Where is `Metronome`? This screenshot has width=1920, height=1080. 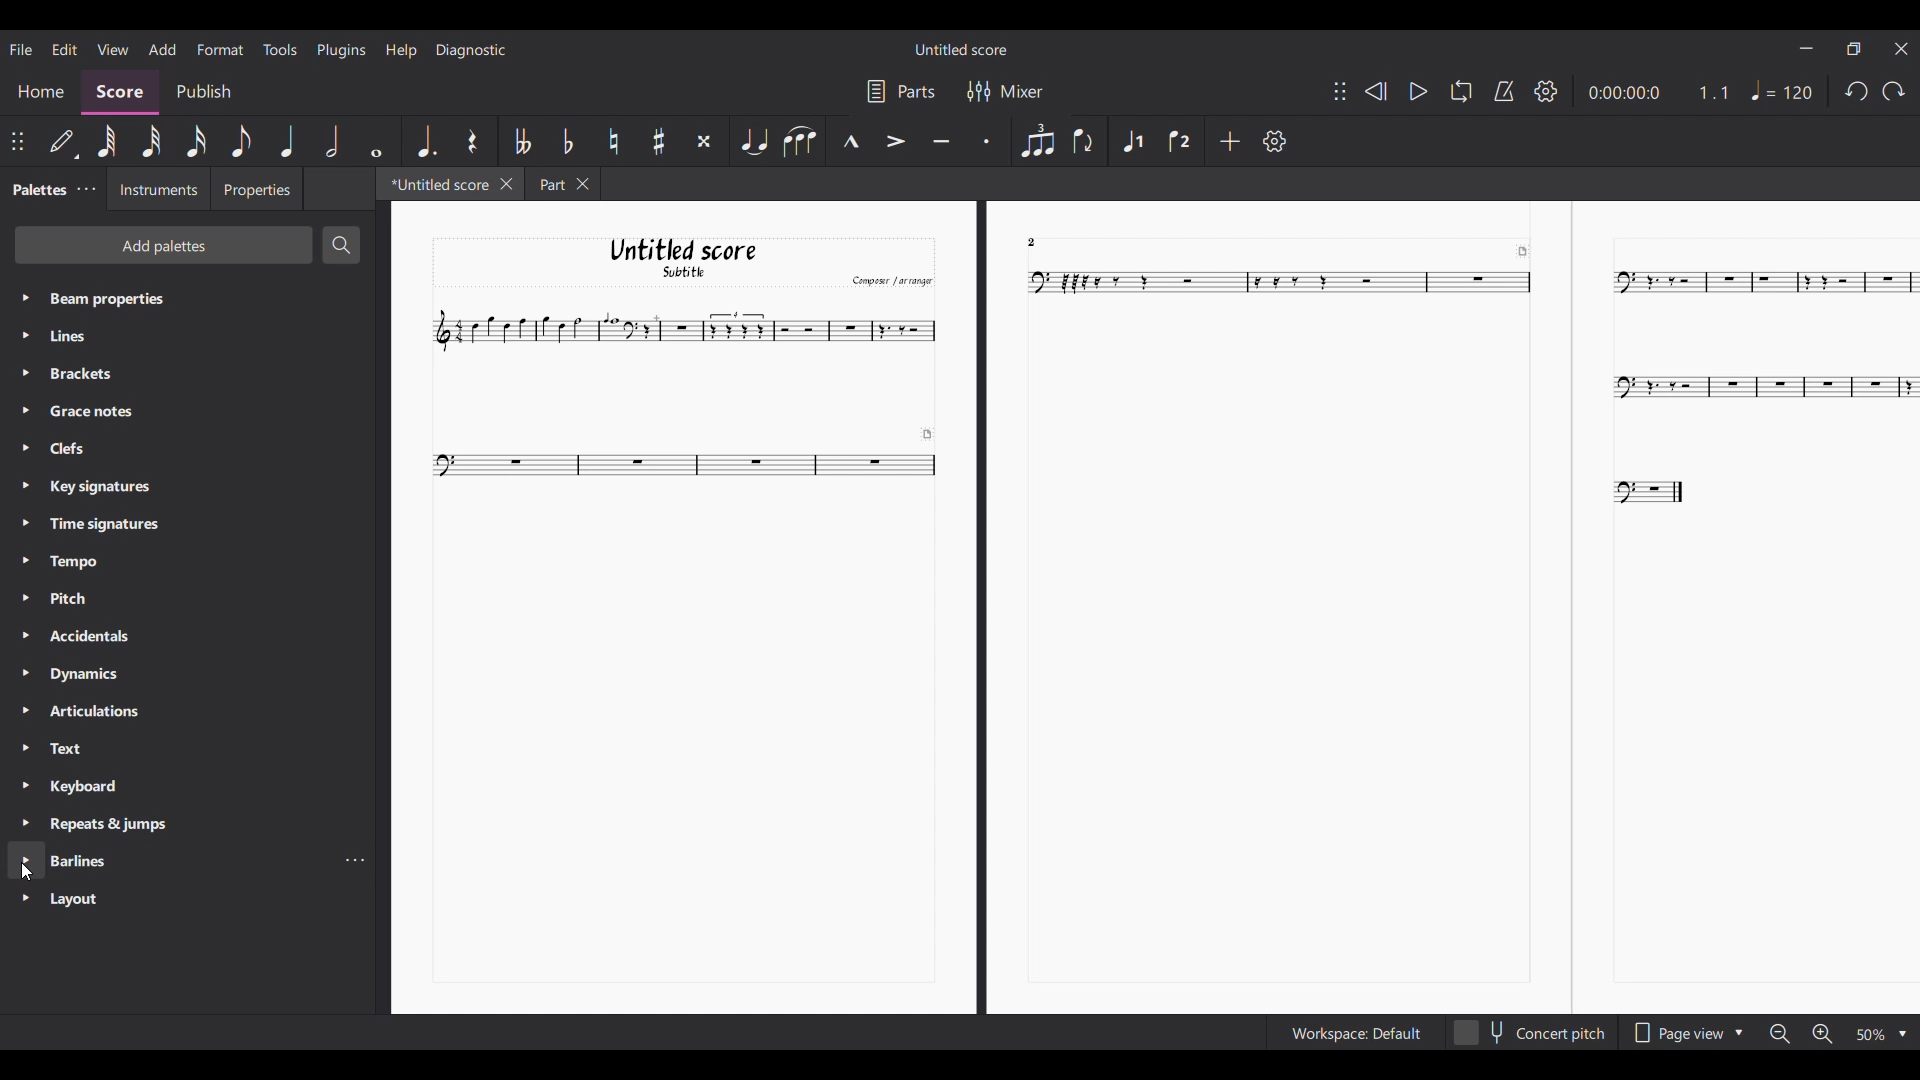 Metronome is located at coordinates (1504, 91).